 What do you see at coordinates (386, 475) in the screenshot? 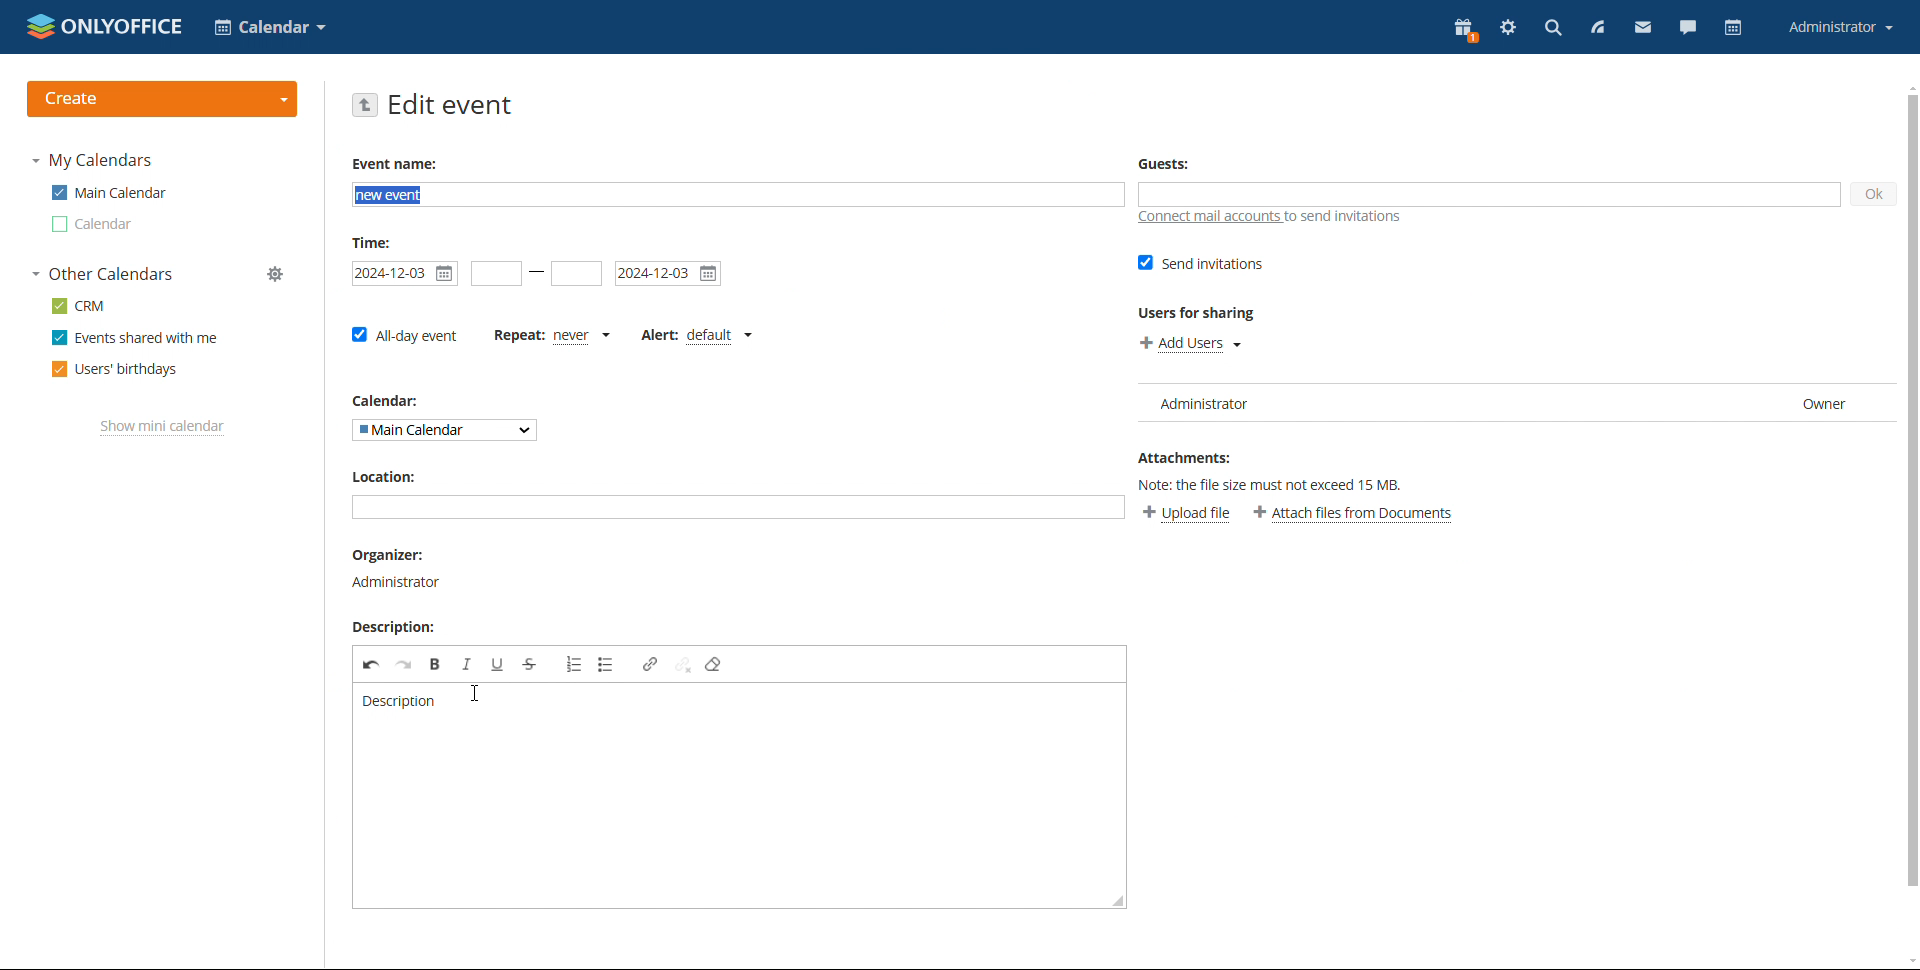
I see `Location:` at bounding box center [386, 475].